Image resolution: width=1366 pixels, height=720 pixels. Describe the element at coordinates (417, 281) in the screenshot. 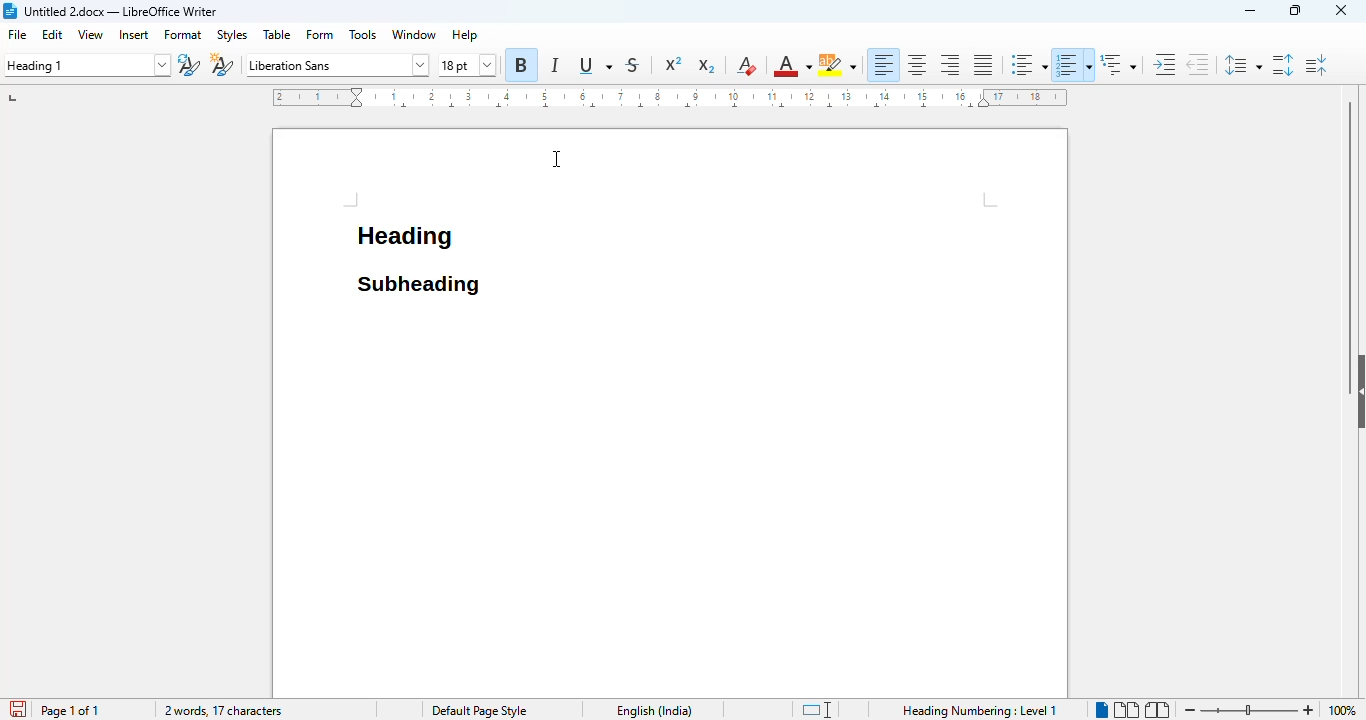

I see `Subheading bold format applied` at that location.